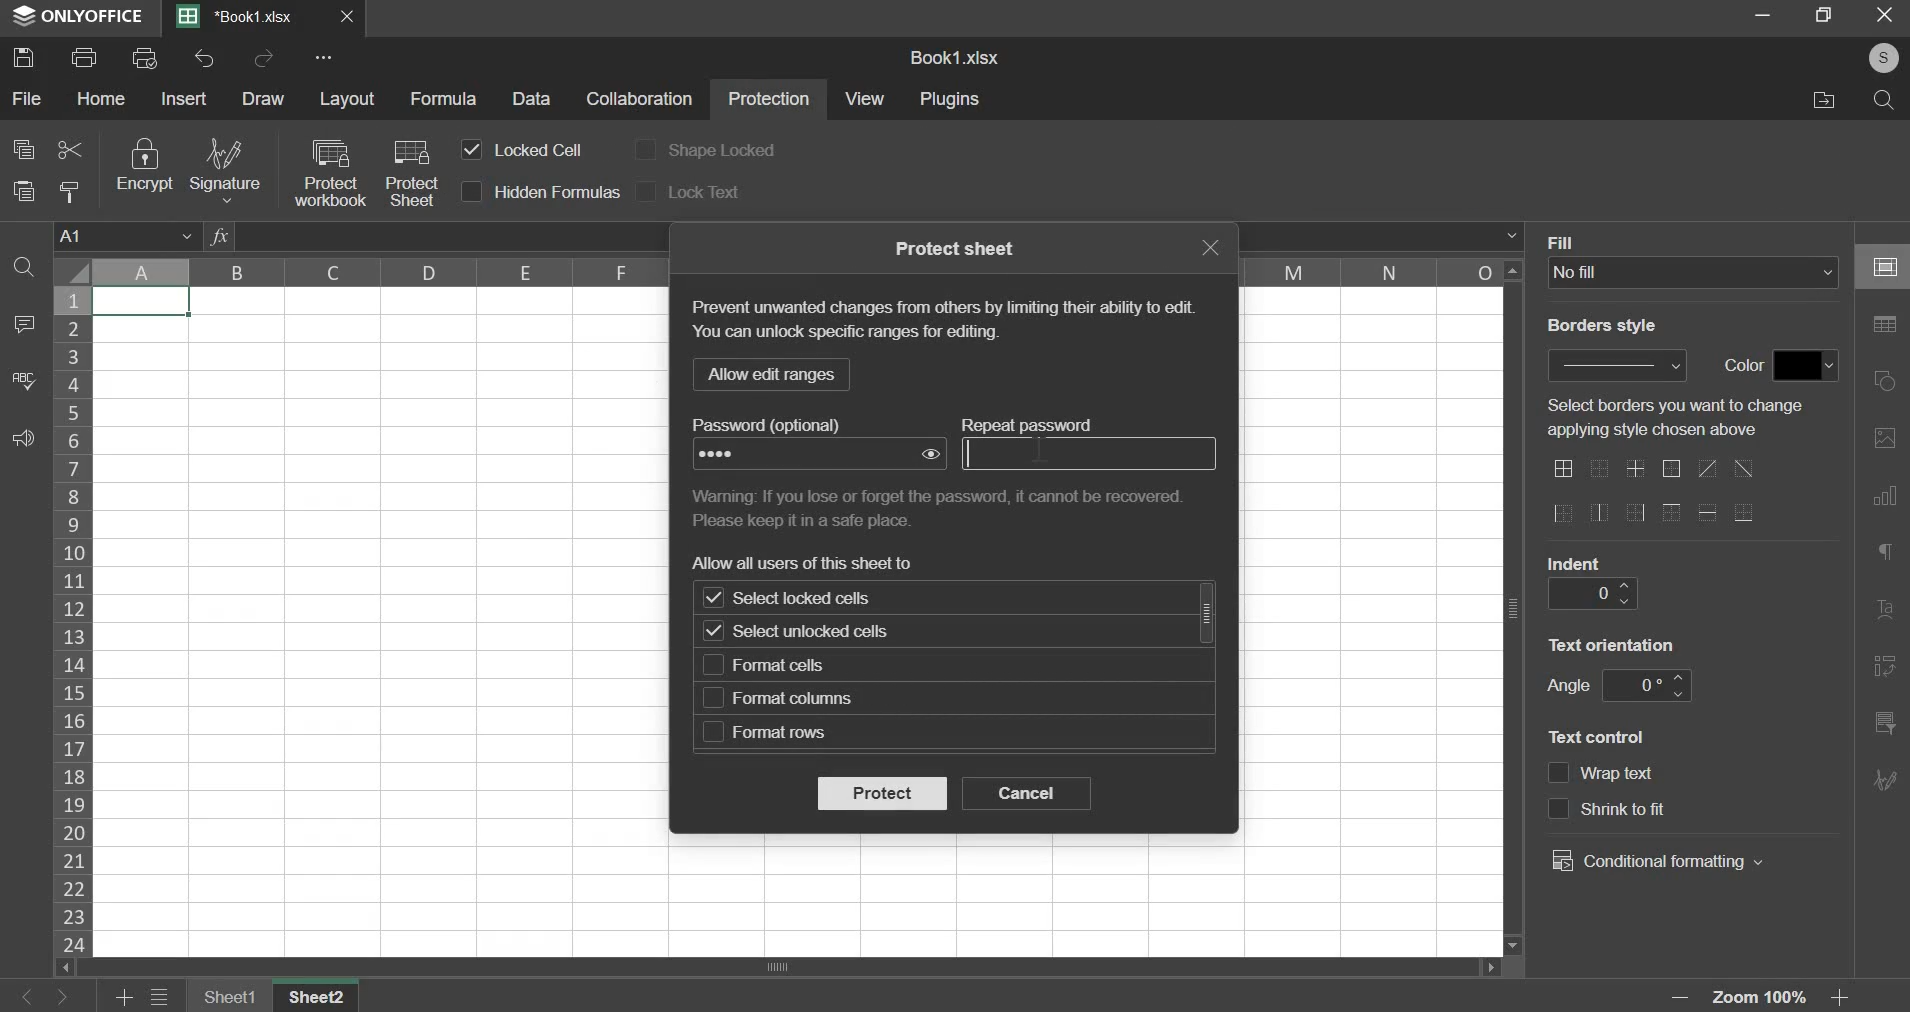 The width and height of the screenshot is (1910, 1012). Describe the element at coordinates (952, 100) in the screenshot. I see `plugins` at that location.